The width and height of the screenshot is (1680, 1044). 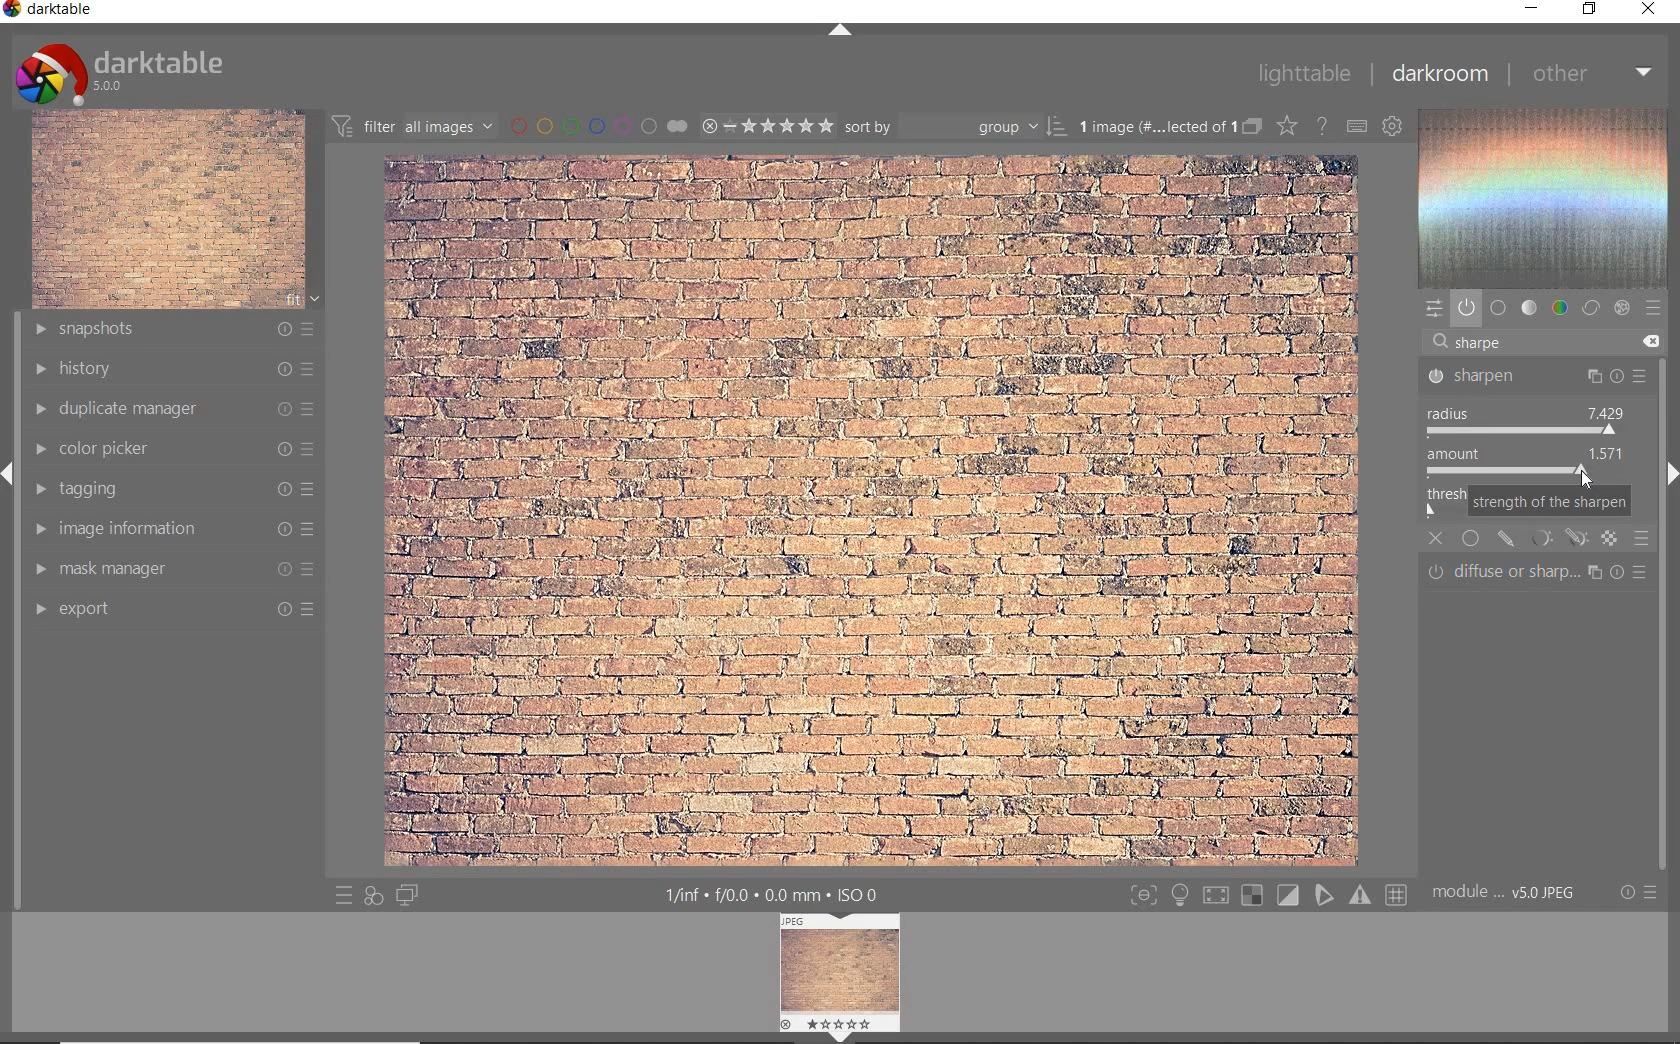 I want to click on CLOSE, so click(x=1437, y=539).